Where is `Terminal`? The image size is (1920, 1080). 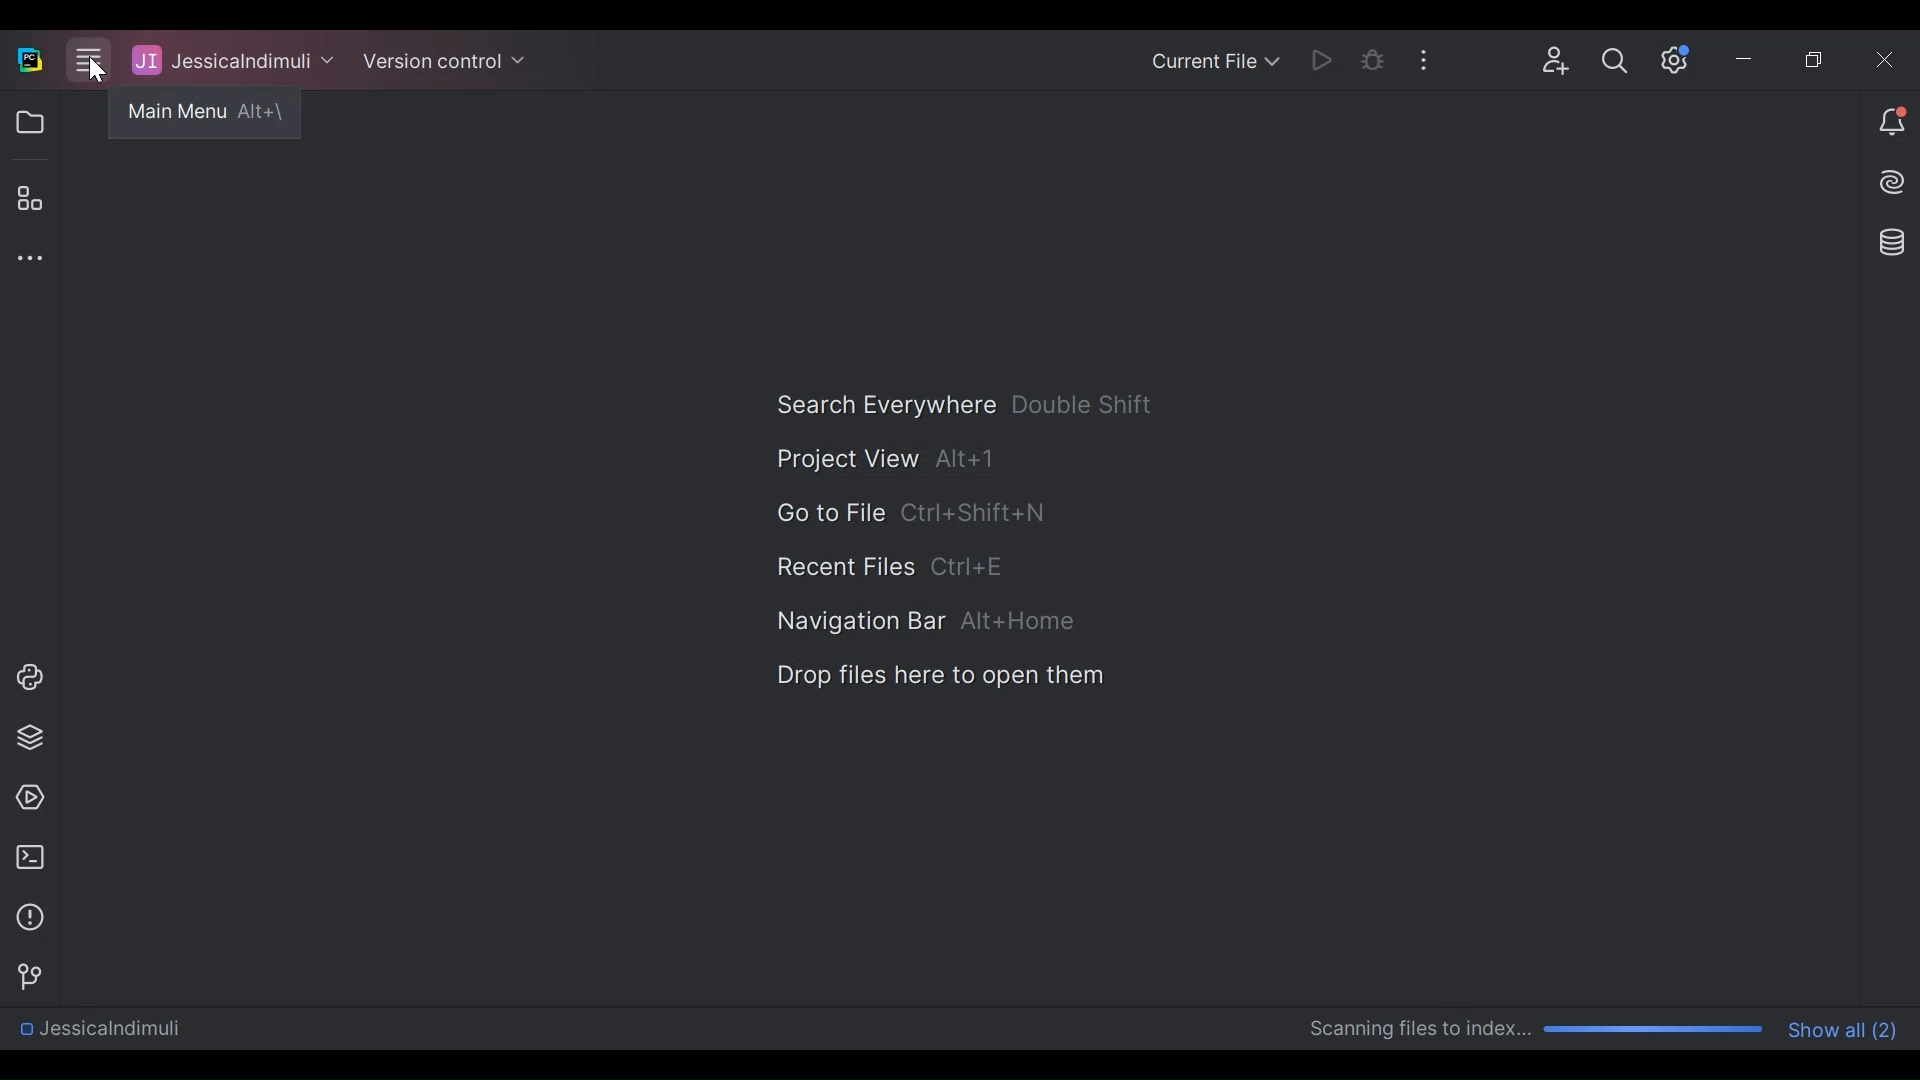 Terminal is located at coordinates (25, 857).